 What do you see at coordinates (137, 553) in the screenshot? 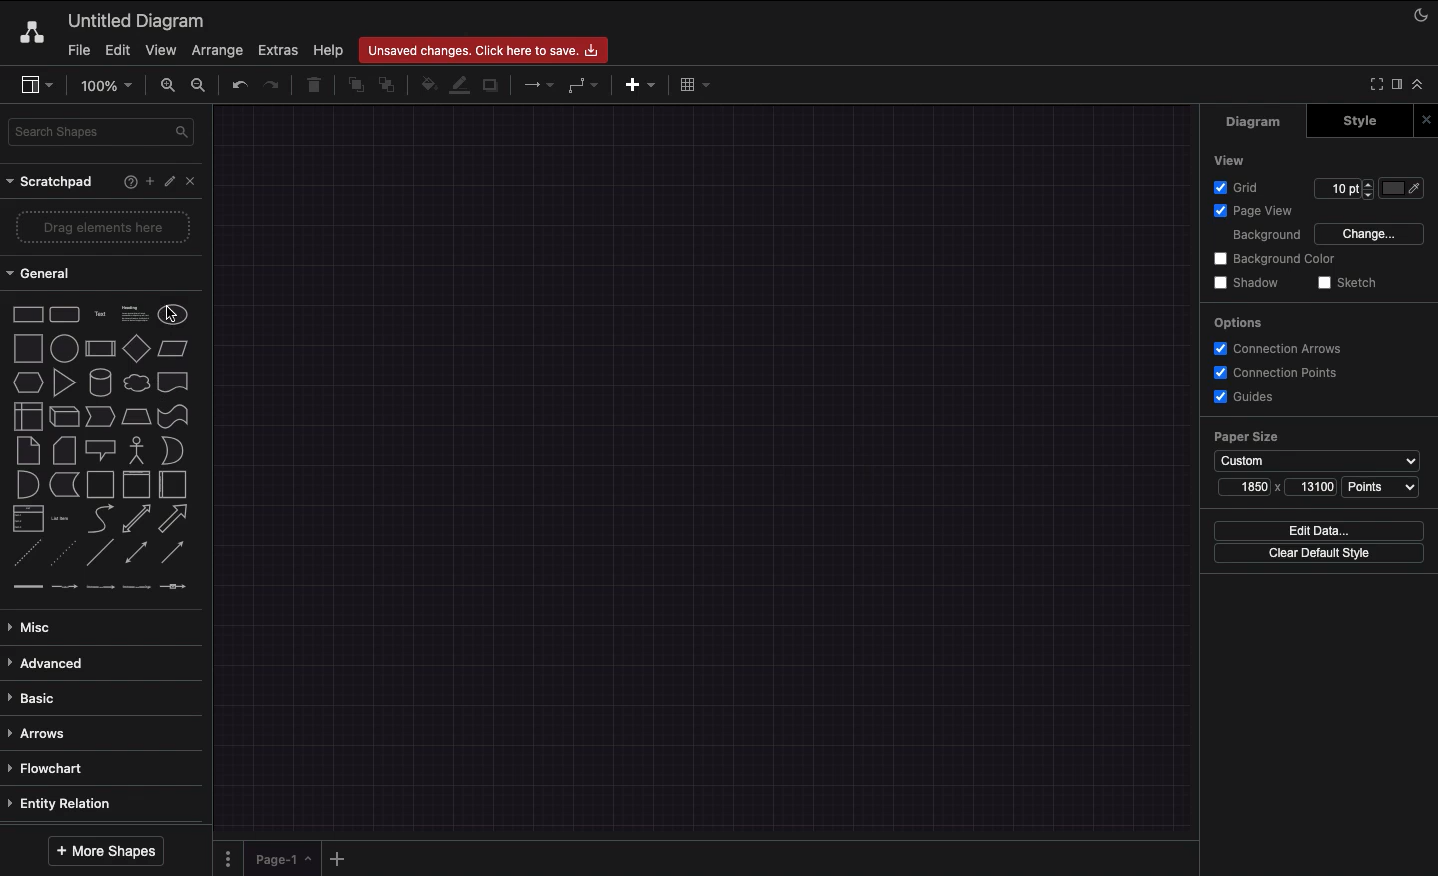
I see `Bidirectional connector` at bounding box center [137, 553].